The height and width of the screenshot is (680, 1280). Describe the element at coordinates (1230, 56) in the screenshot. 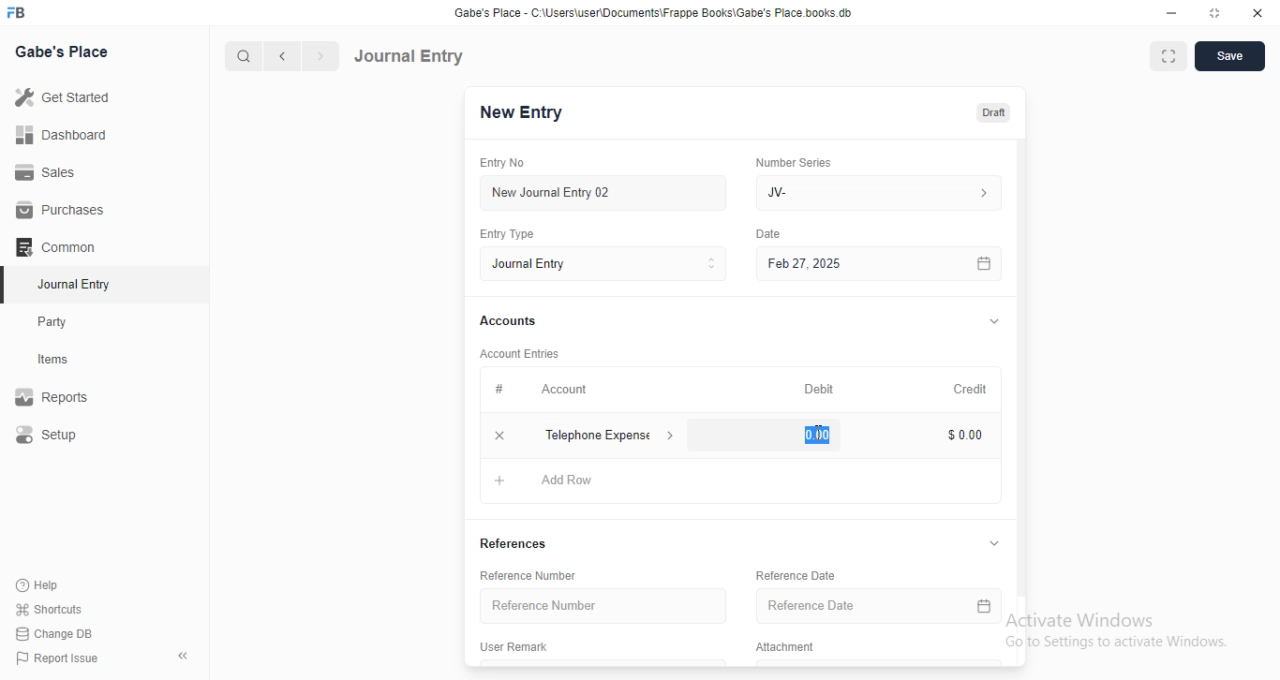

I see `Save` at that location.